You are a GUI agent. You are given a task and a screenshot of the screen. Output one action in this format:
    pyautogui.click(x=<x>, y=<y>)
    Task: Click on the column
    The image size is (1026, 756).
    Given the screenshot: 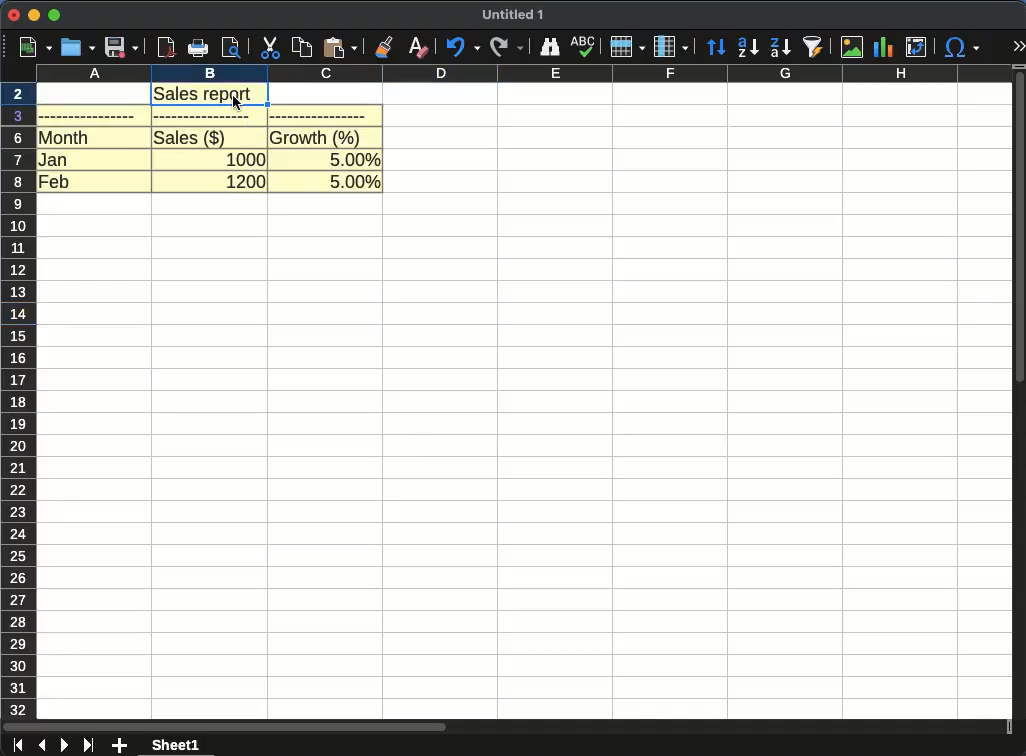 What is the action you would take?
    pyautogui.click(x=671, y=47)
    